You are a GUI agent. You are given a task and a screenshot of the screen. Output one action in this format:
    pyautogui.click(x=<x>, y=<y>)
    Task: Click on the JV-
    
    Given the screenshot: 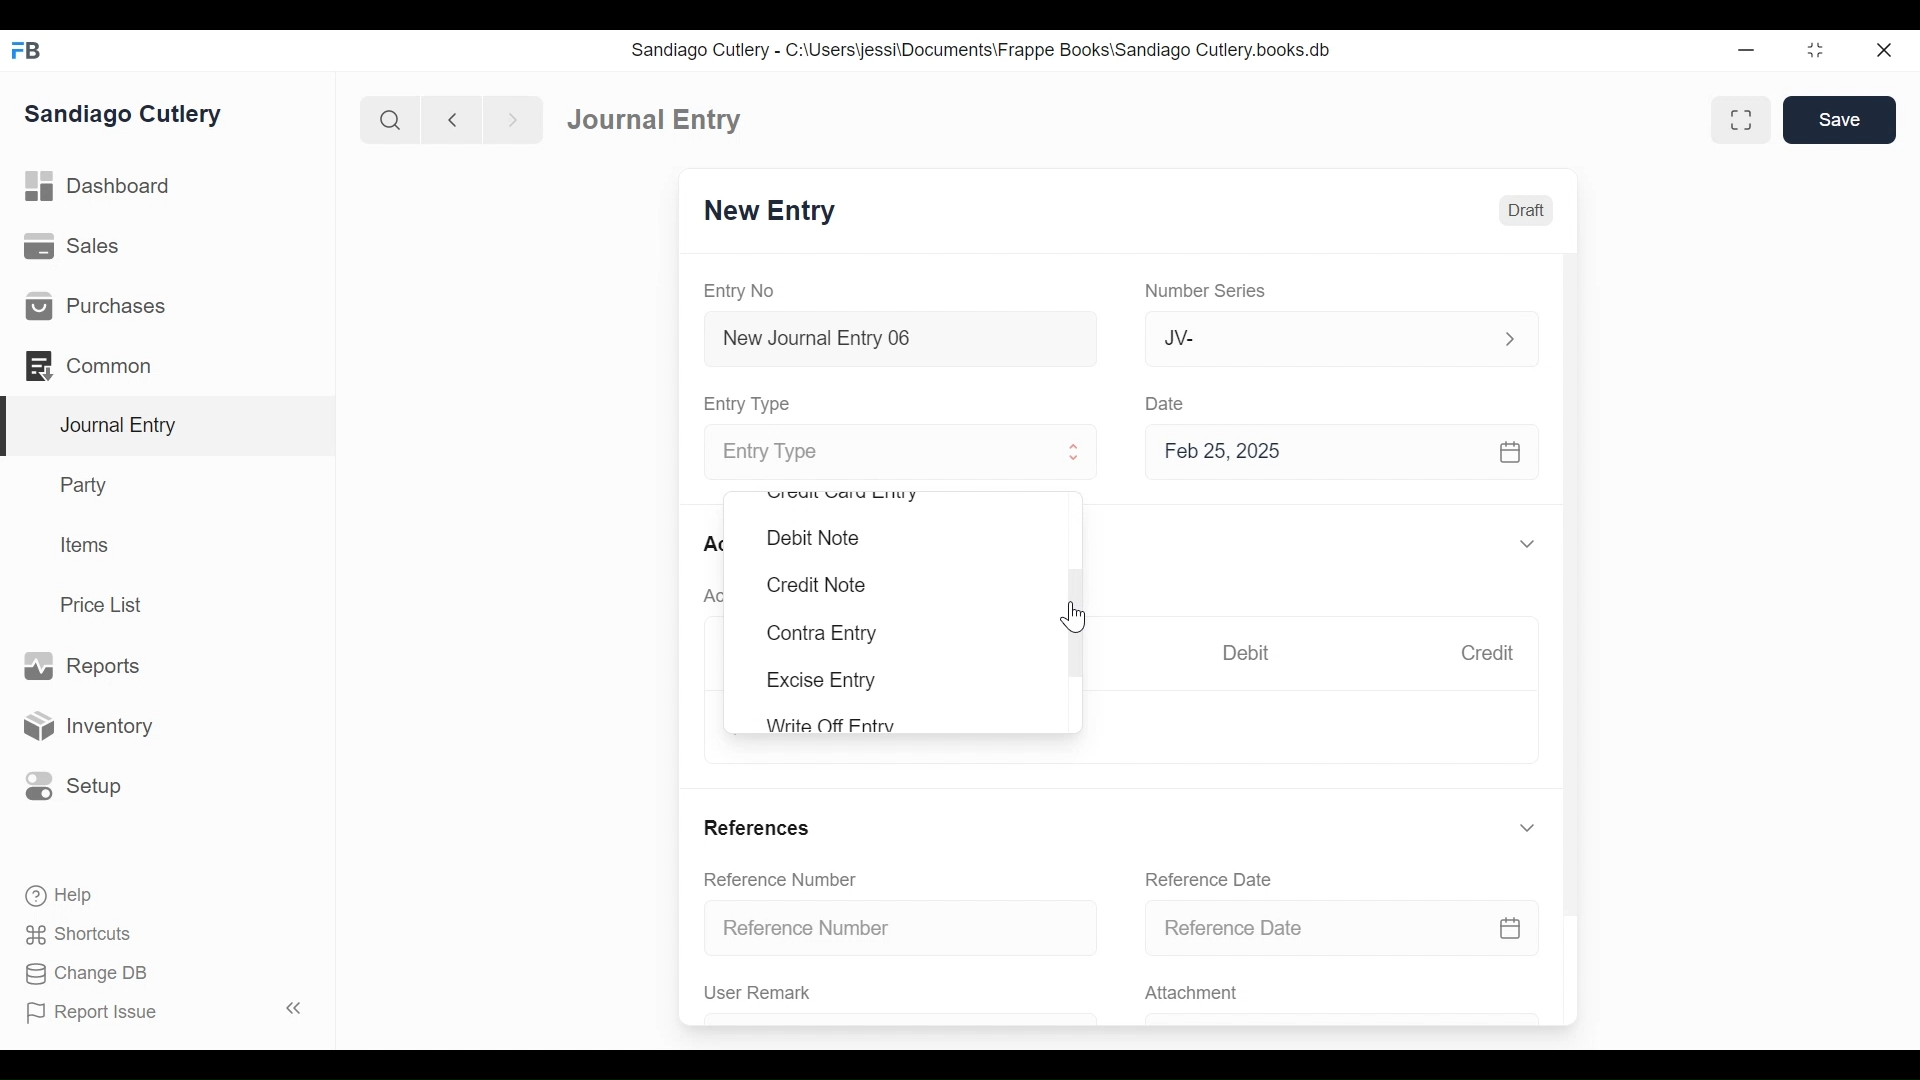 What is the action you would take?
    pyautogui.click(x=1318, y=336)
    